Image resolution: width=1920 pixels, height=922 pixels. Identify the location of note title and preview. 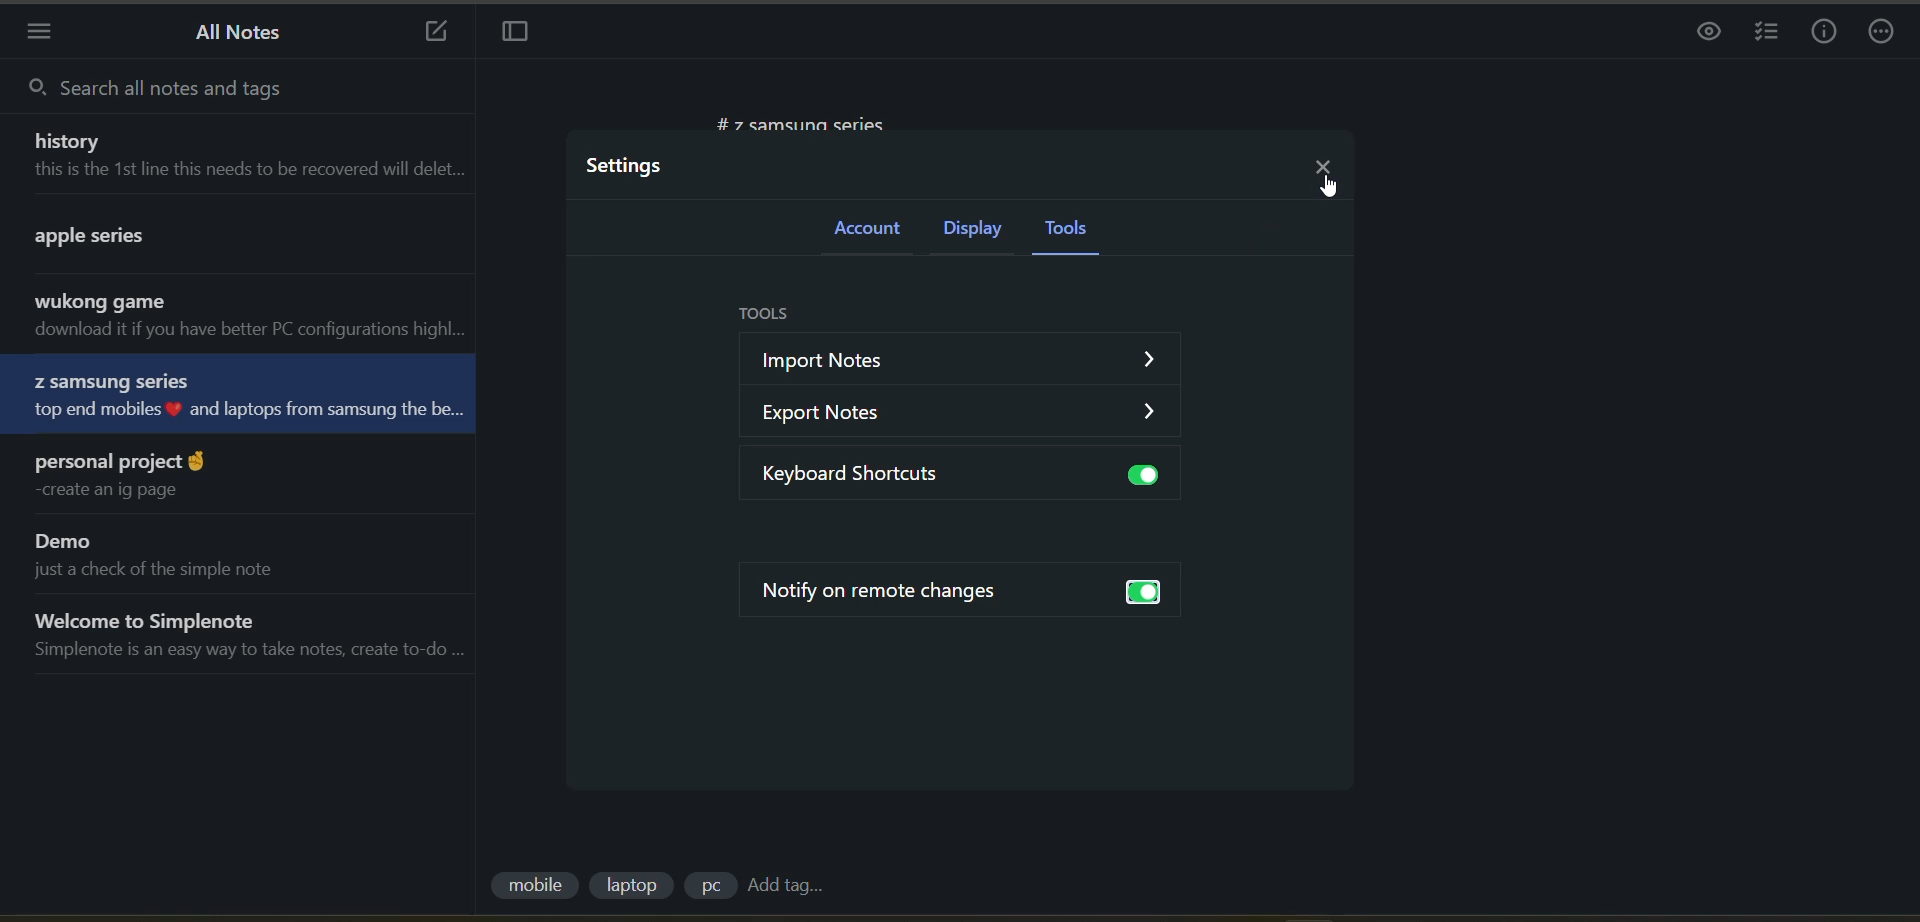
(251, 317).